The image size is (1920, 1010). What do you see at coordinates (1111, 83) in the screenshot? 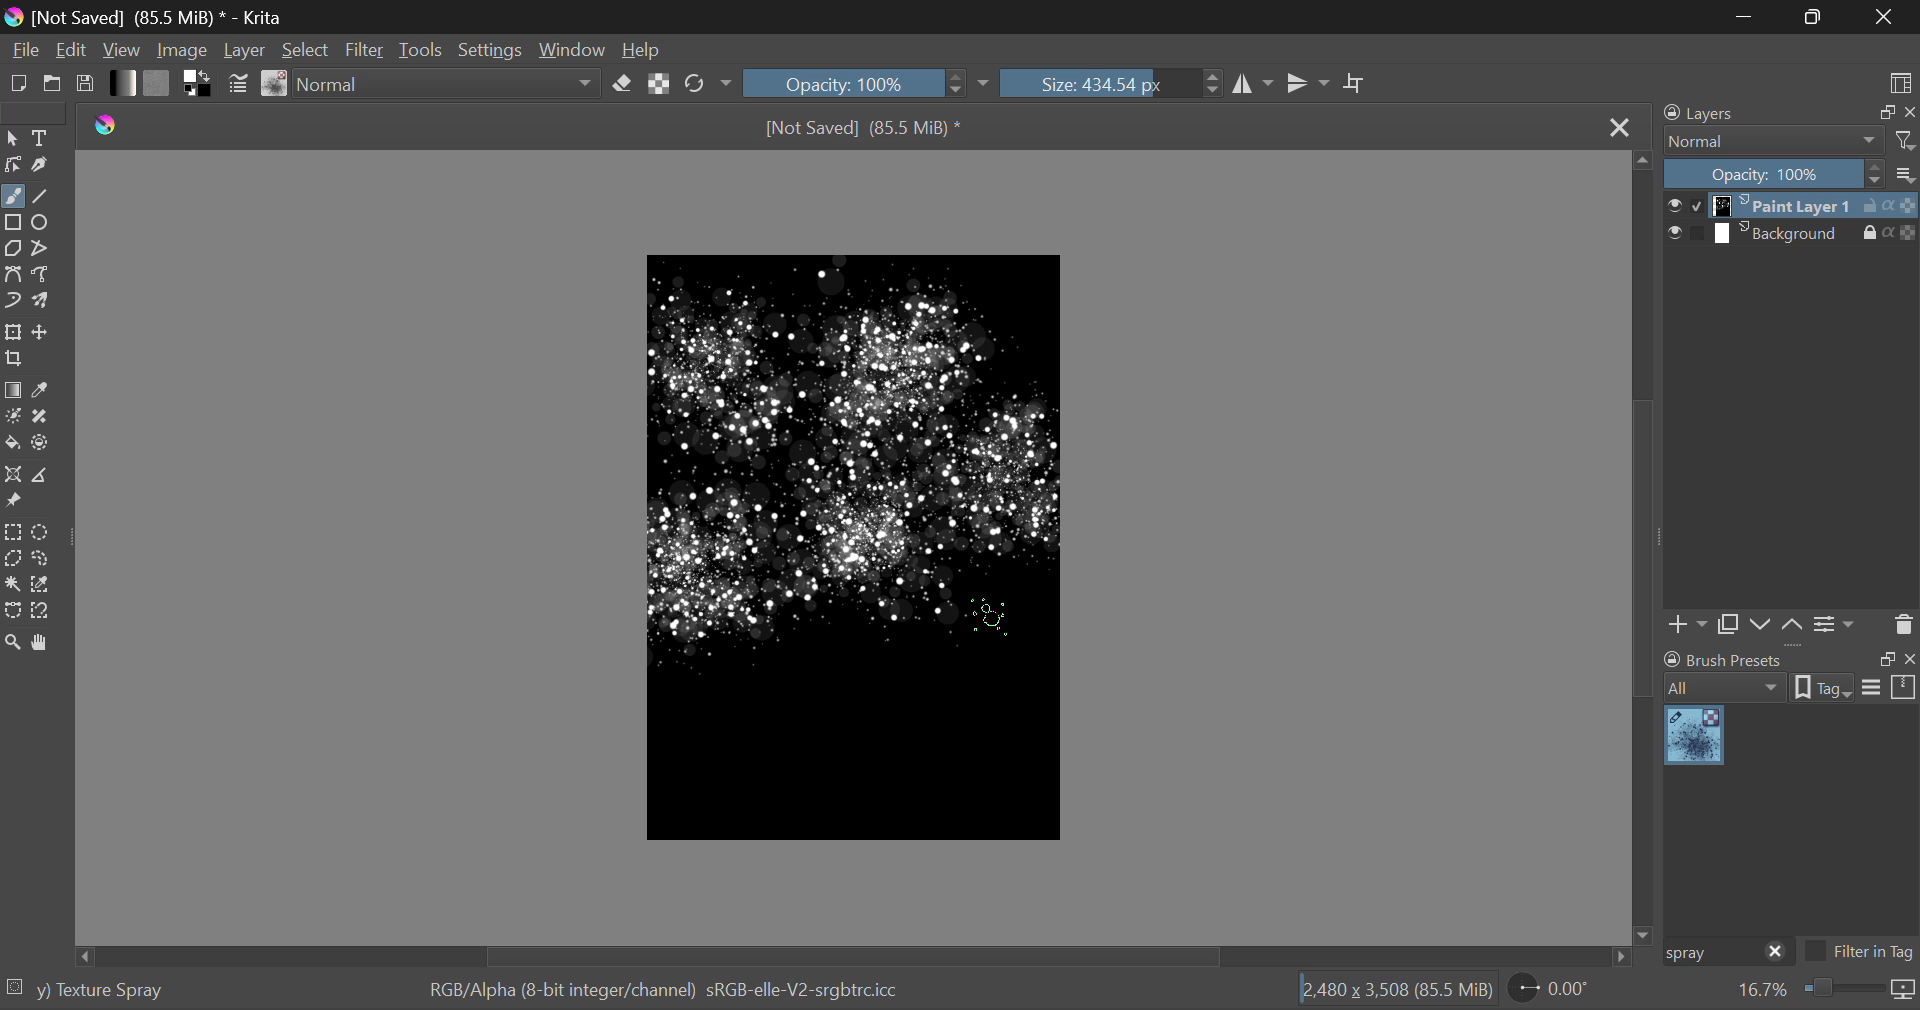
I see `Brush Size` at bounding box center [1111, 83].